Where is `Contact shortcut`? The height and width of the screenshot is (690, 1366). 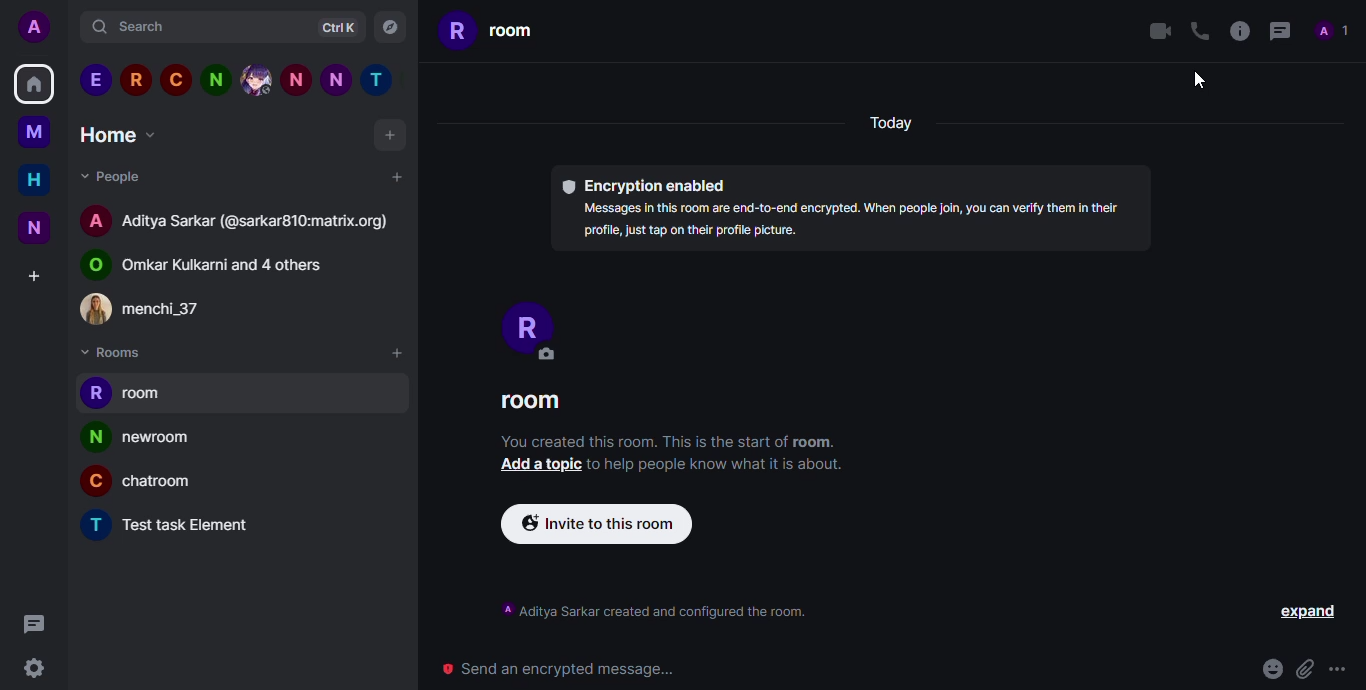 Contact shortcut is located at coordinates (377, 80).